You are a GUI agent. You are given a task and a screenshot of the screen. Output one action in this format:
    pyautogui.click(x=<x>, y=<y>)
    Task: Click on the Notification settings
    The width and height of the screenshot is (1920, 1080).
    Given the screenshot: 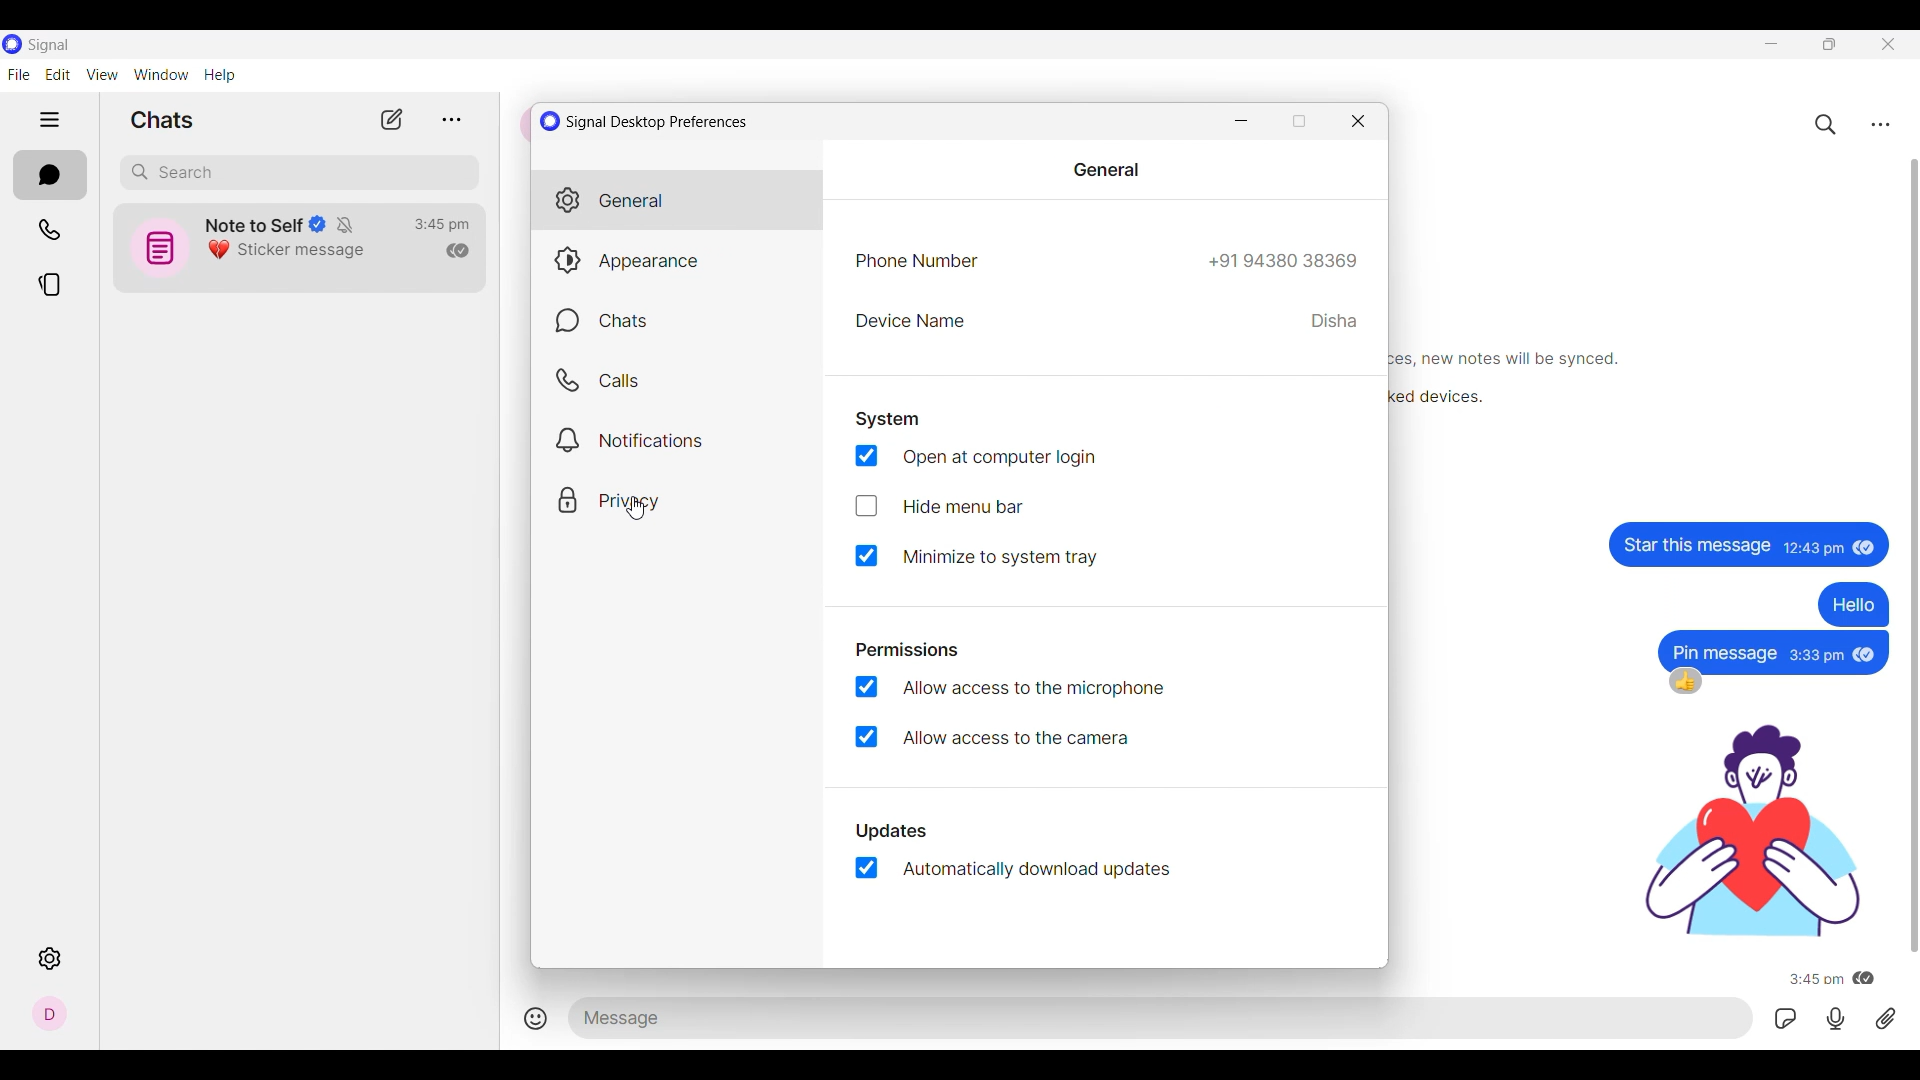 What is the action you would take?
    pyautogui.click(x=677, y=439)
    